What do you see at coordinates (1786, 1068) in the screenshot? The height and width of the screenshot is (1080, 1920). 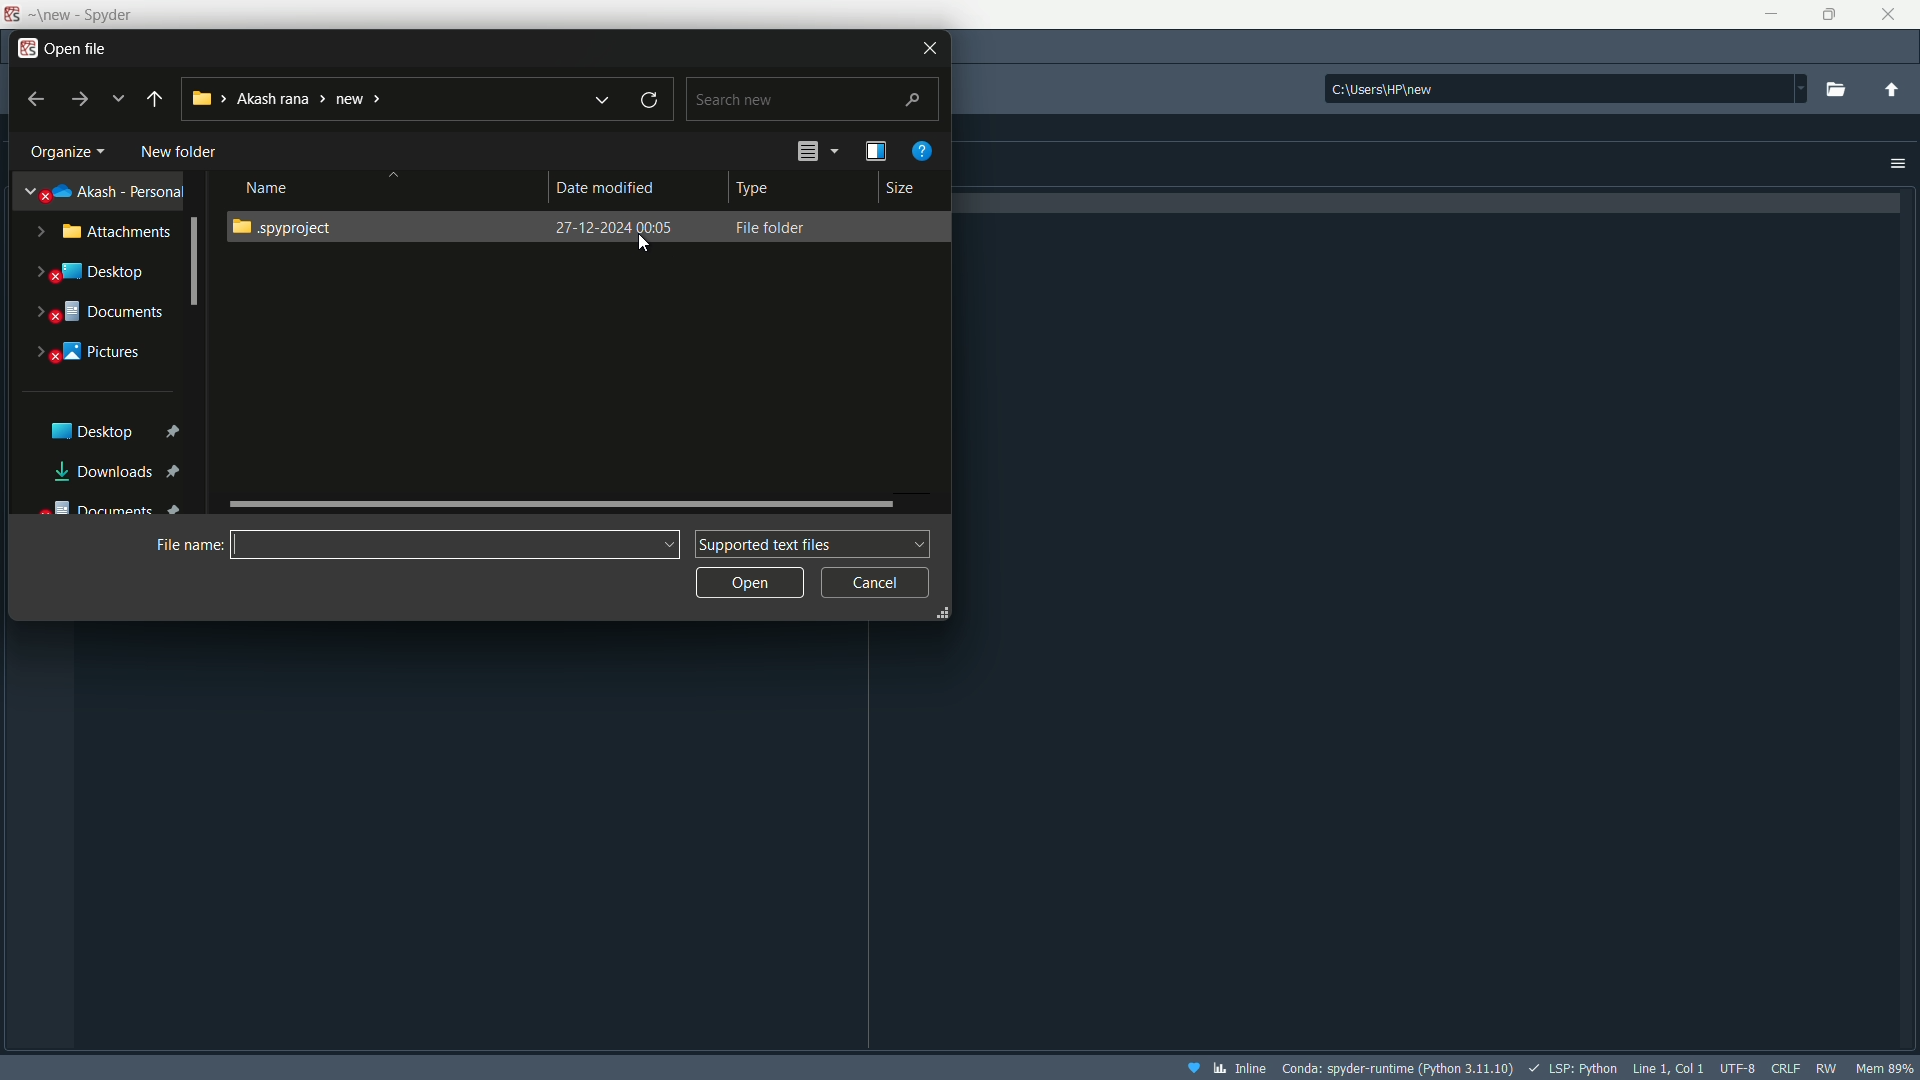 I see `file eol status` at bounding box center [1786, 1068].